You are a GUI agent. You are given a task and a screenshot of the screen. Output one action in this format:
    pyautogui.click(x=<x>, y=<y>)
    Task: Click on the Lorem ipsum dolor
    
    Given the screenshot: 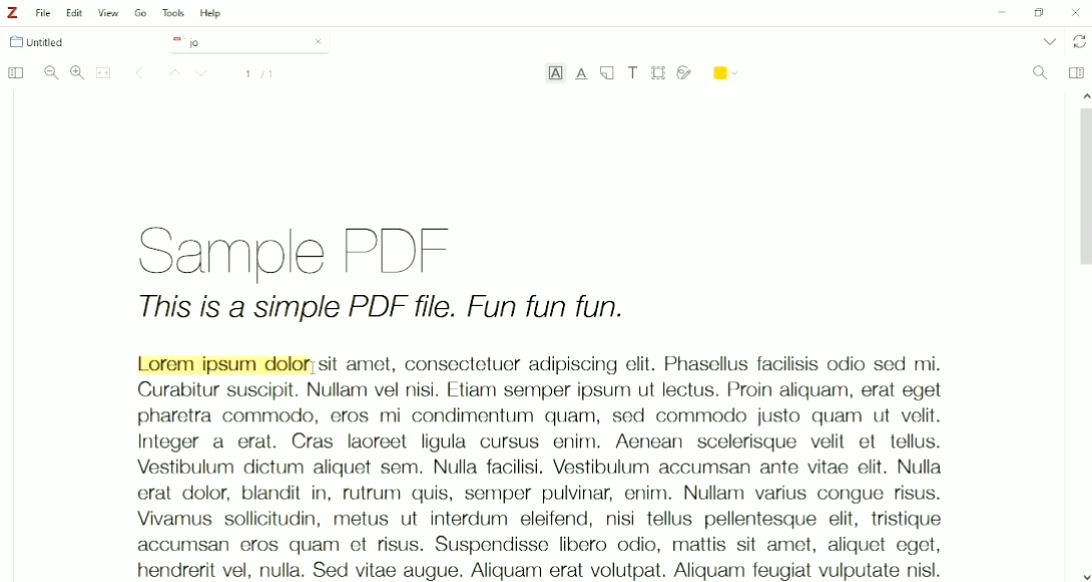 What is the action you would take?
    pyautogui.click(x=223, y=364)
    